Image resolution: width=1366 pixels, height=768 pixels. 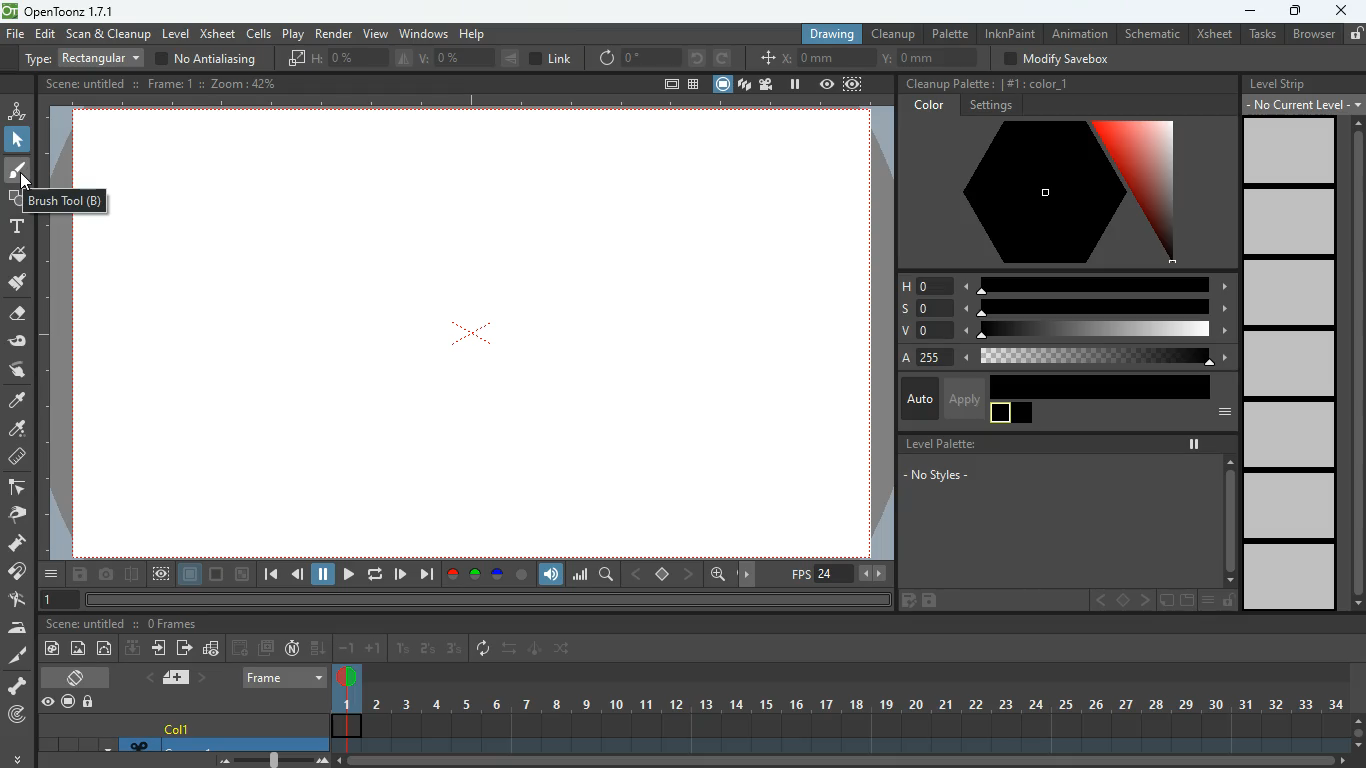 What do you see at coordinates (180, 729) in the screenshot?
I see `Col1` at bounding box center [180, 729].